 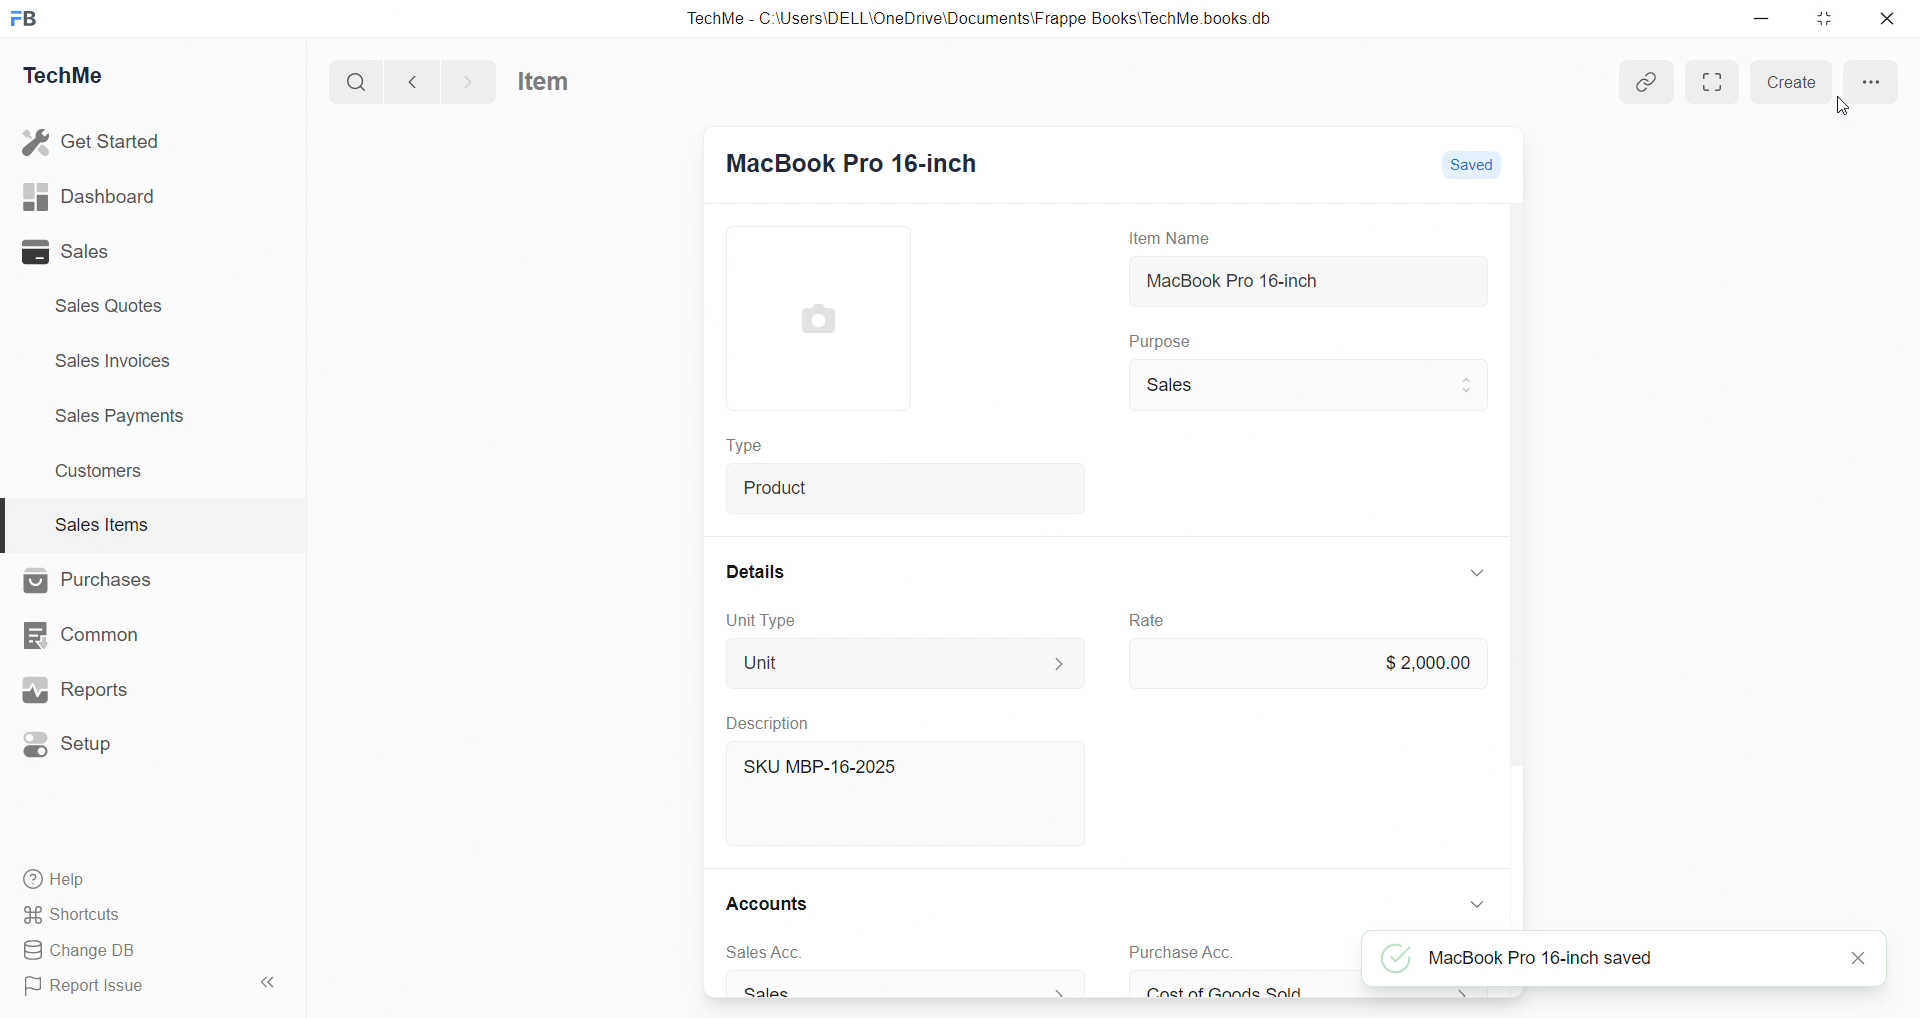 What do you see at coordinates (1888, 18) in the screenshot?
I see `close` at bounding box center [1888, 18].